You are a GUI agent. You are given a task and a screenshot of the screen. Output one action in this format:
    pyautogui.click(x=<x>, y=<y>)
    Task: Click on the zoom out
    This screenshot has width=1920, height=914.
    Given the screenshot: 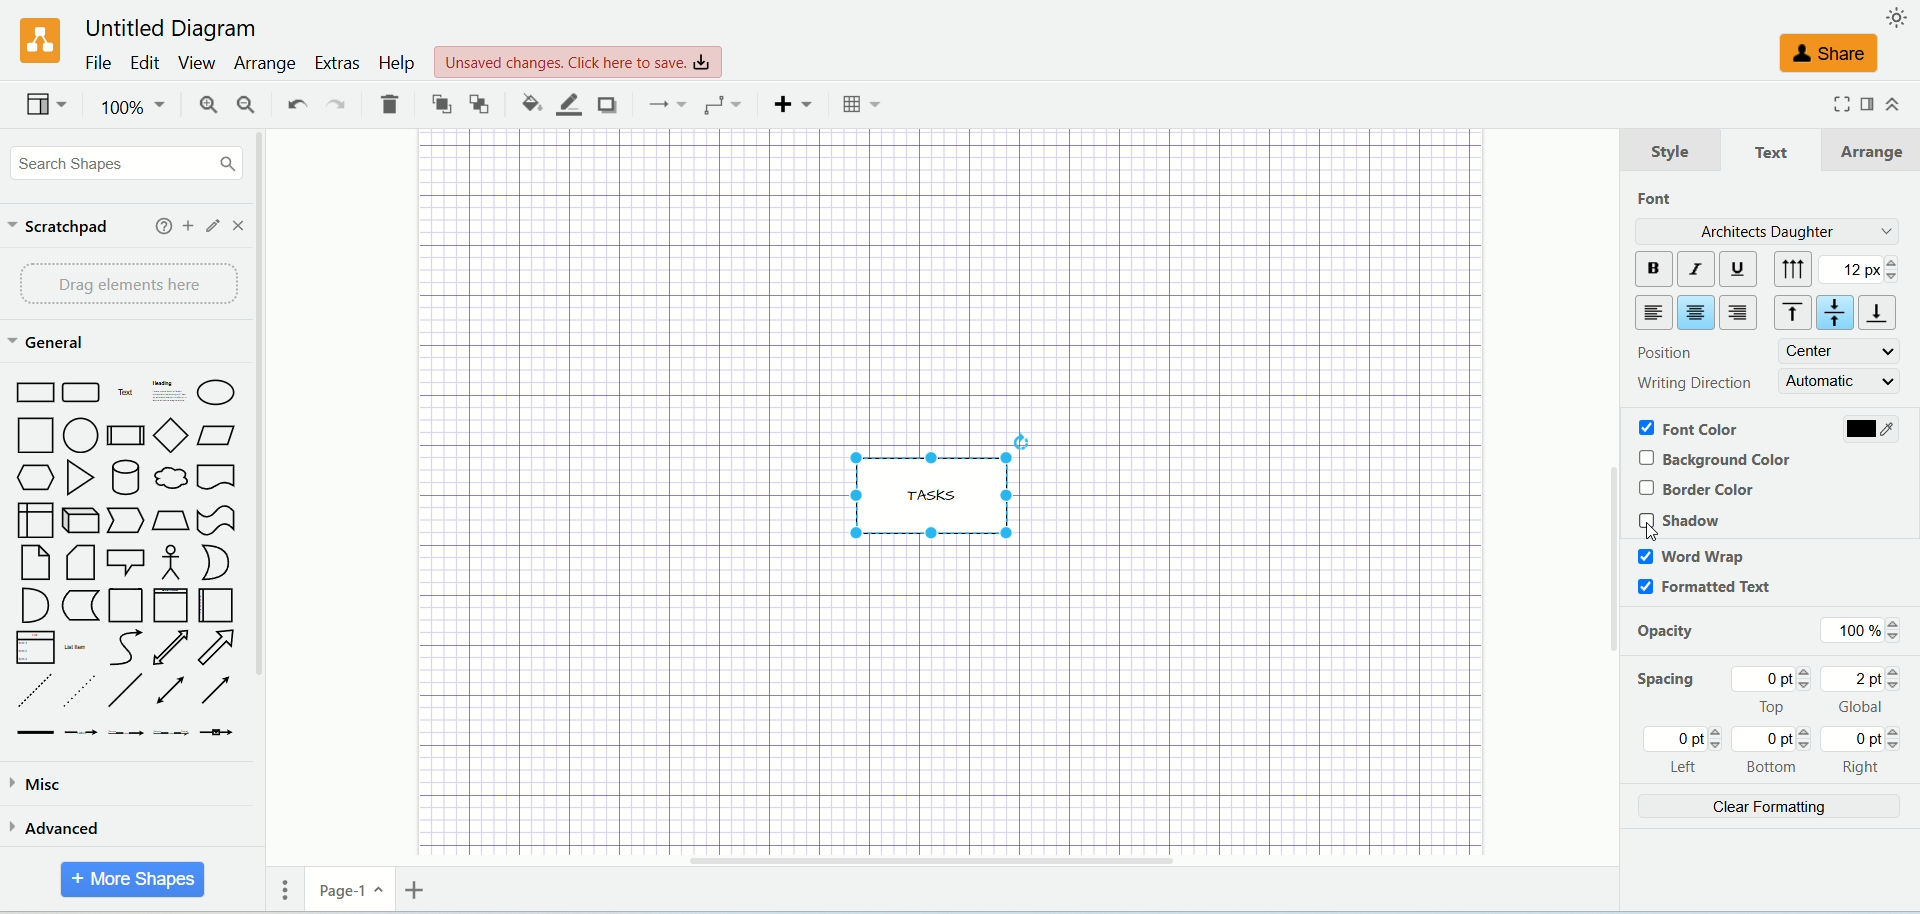 What is the action you would take?
    pyautogui.click(x=242, y=104)
    